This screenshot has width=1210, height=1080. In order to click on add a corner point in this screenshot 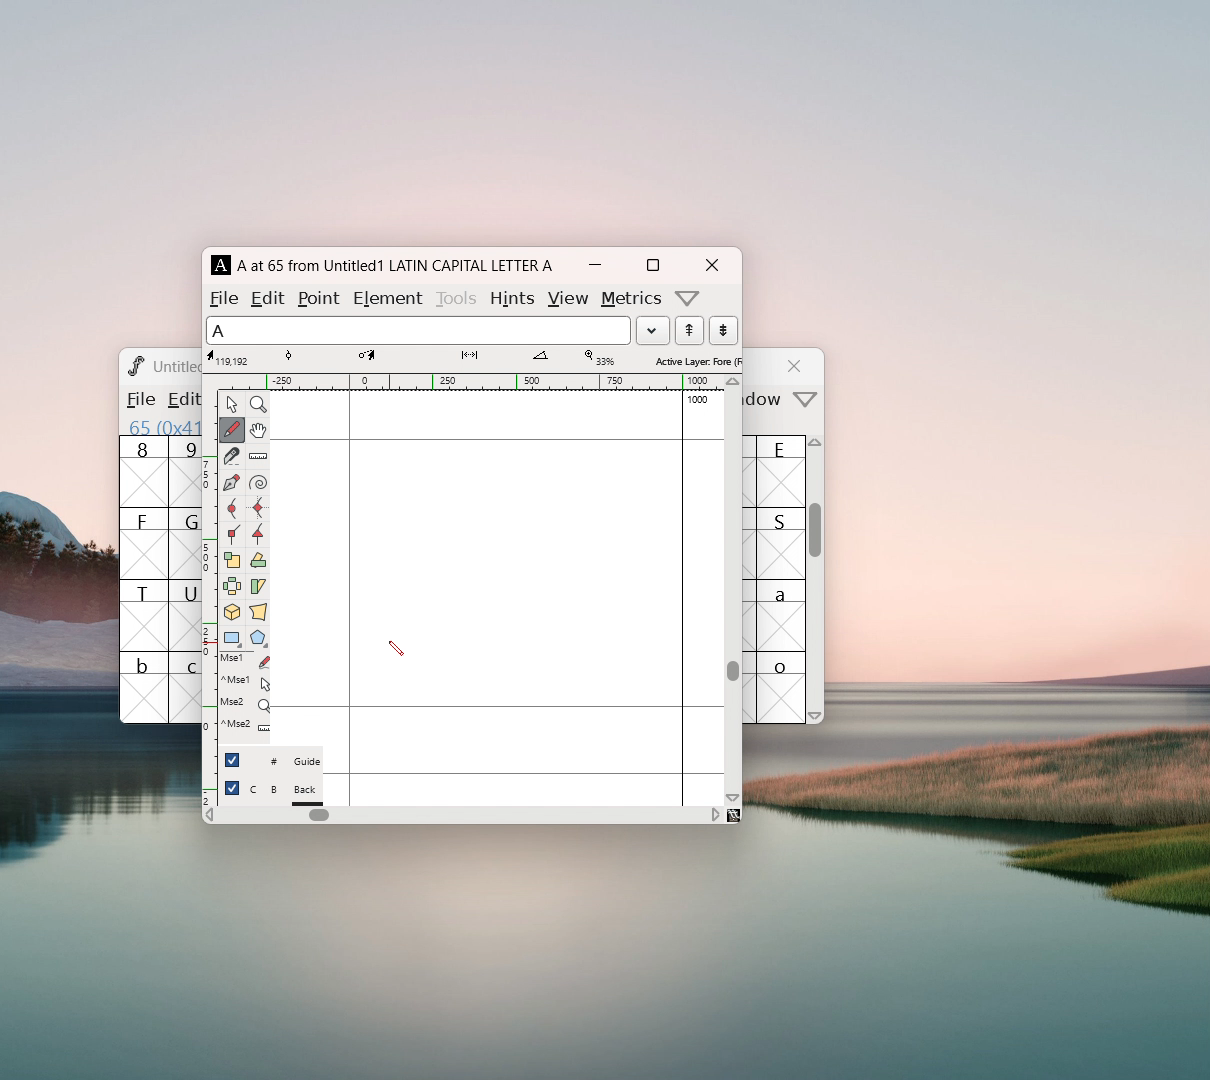, I will do `click(231, 533)`.